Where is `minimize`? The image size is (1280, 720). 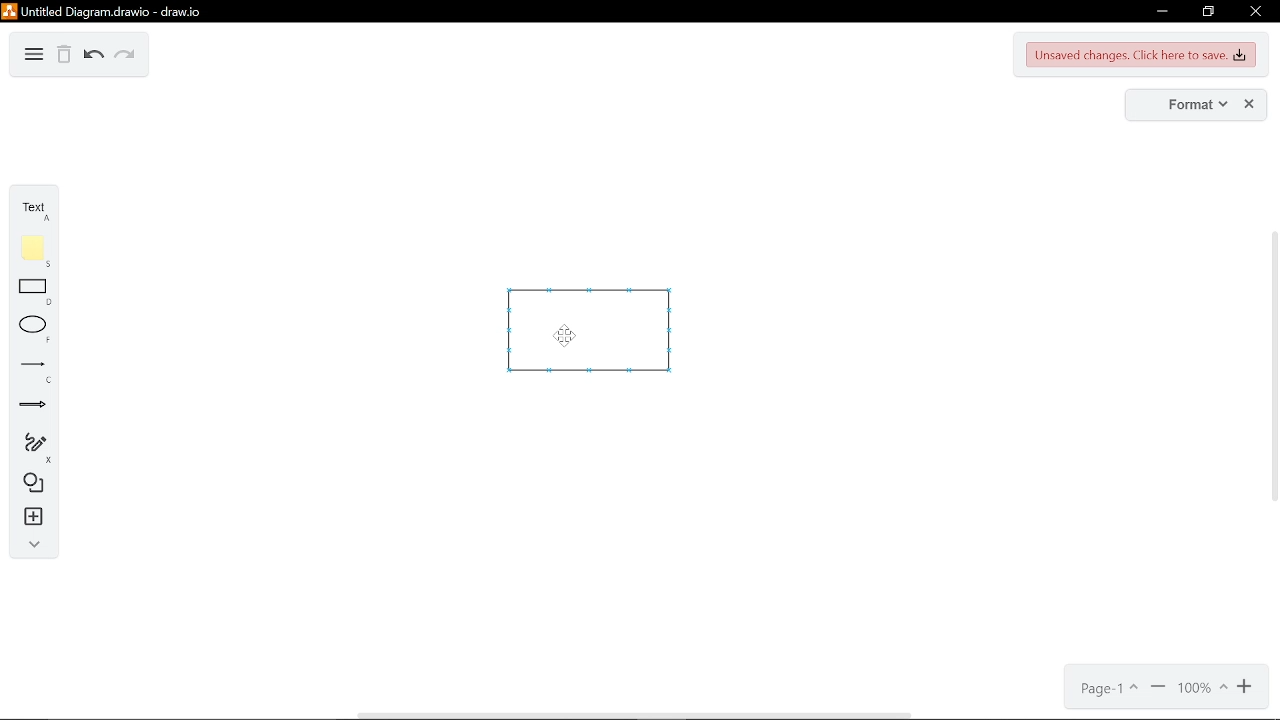 minimize is located at coordinates (1160, 13).